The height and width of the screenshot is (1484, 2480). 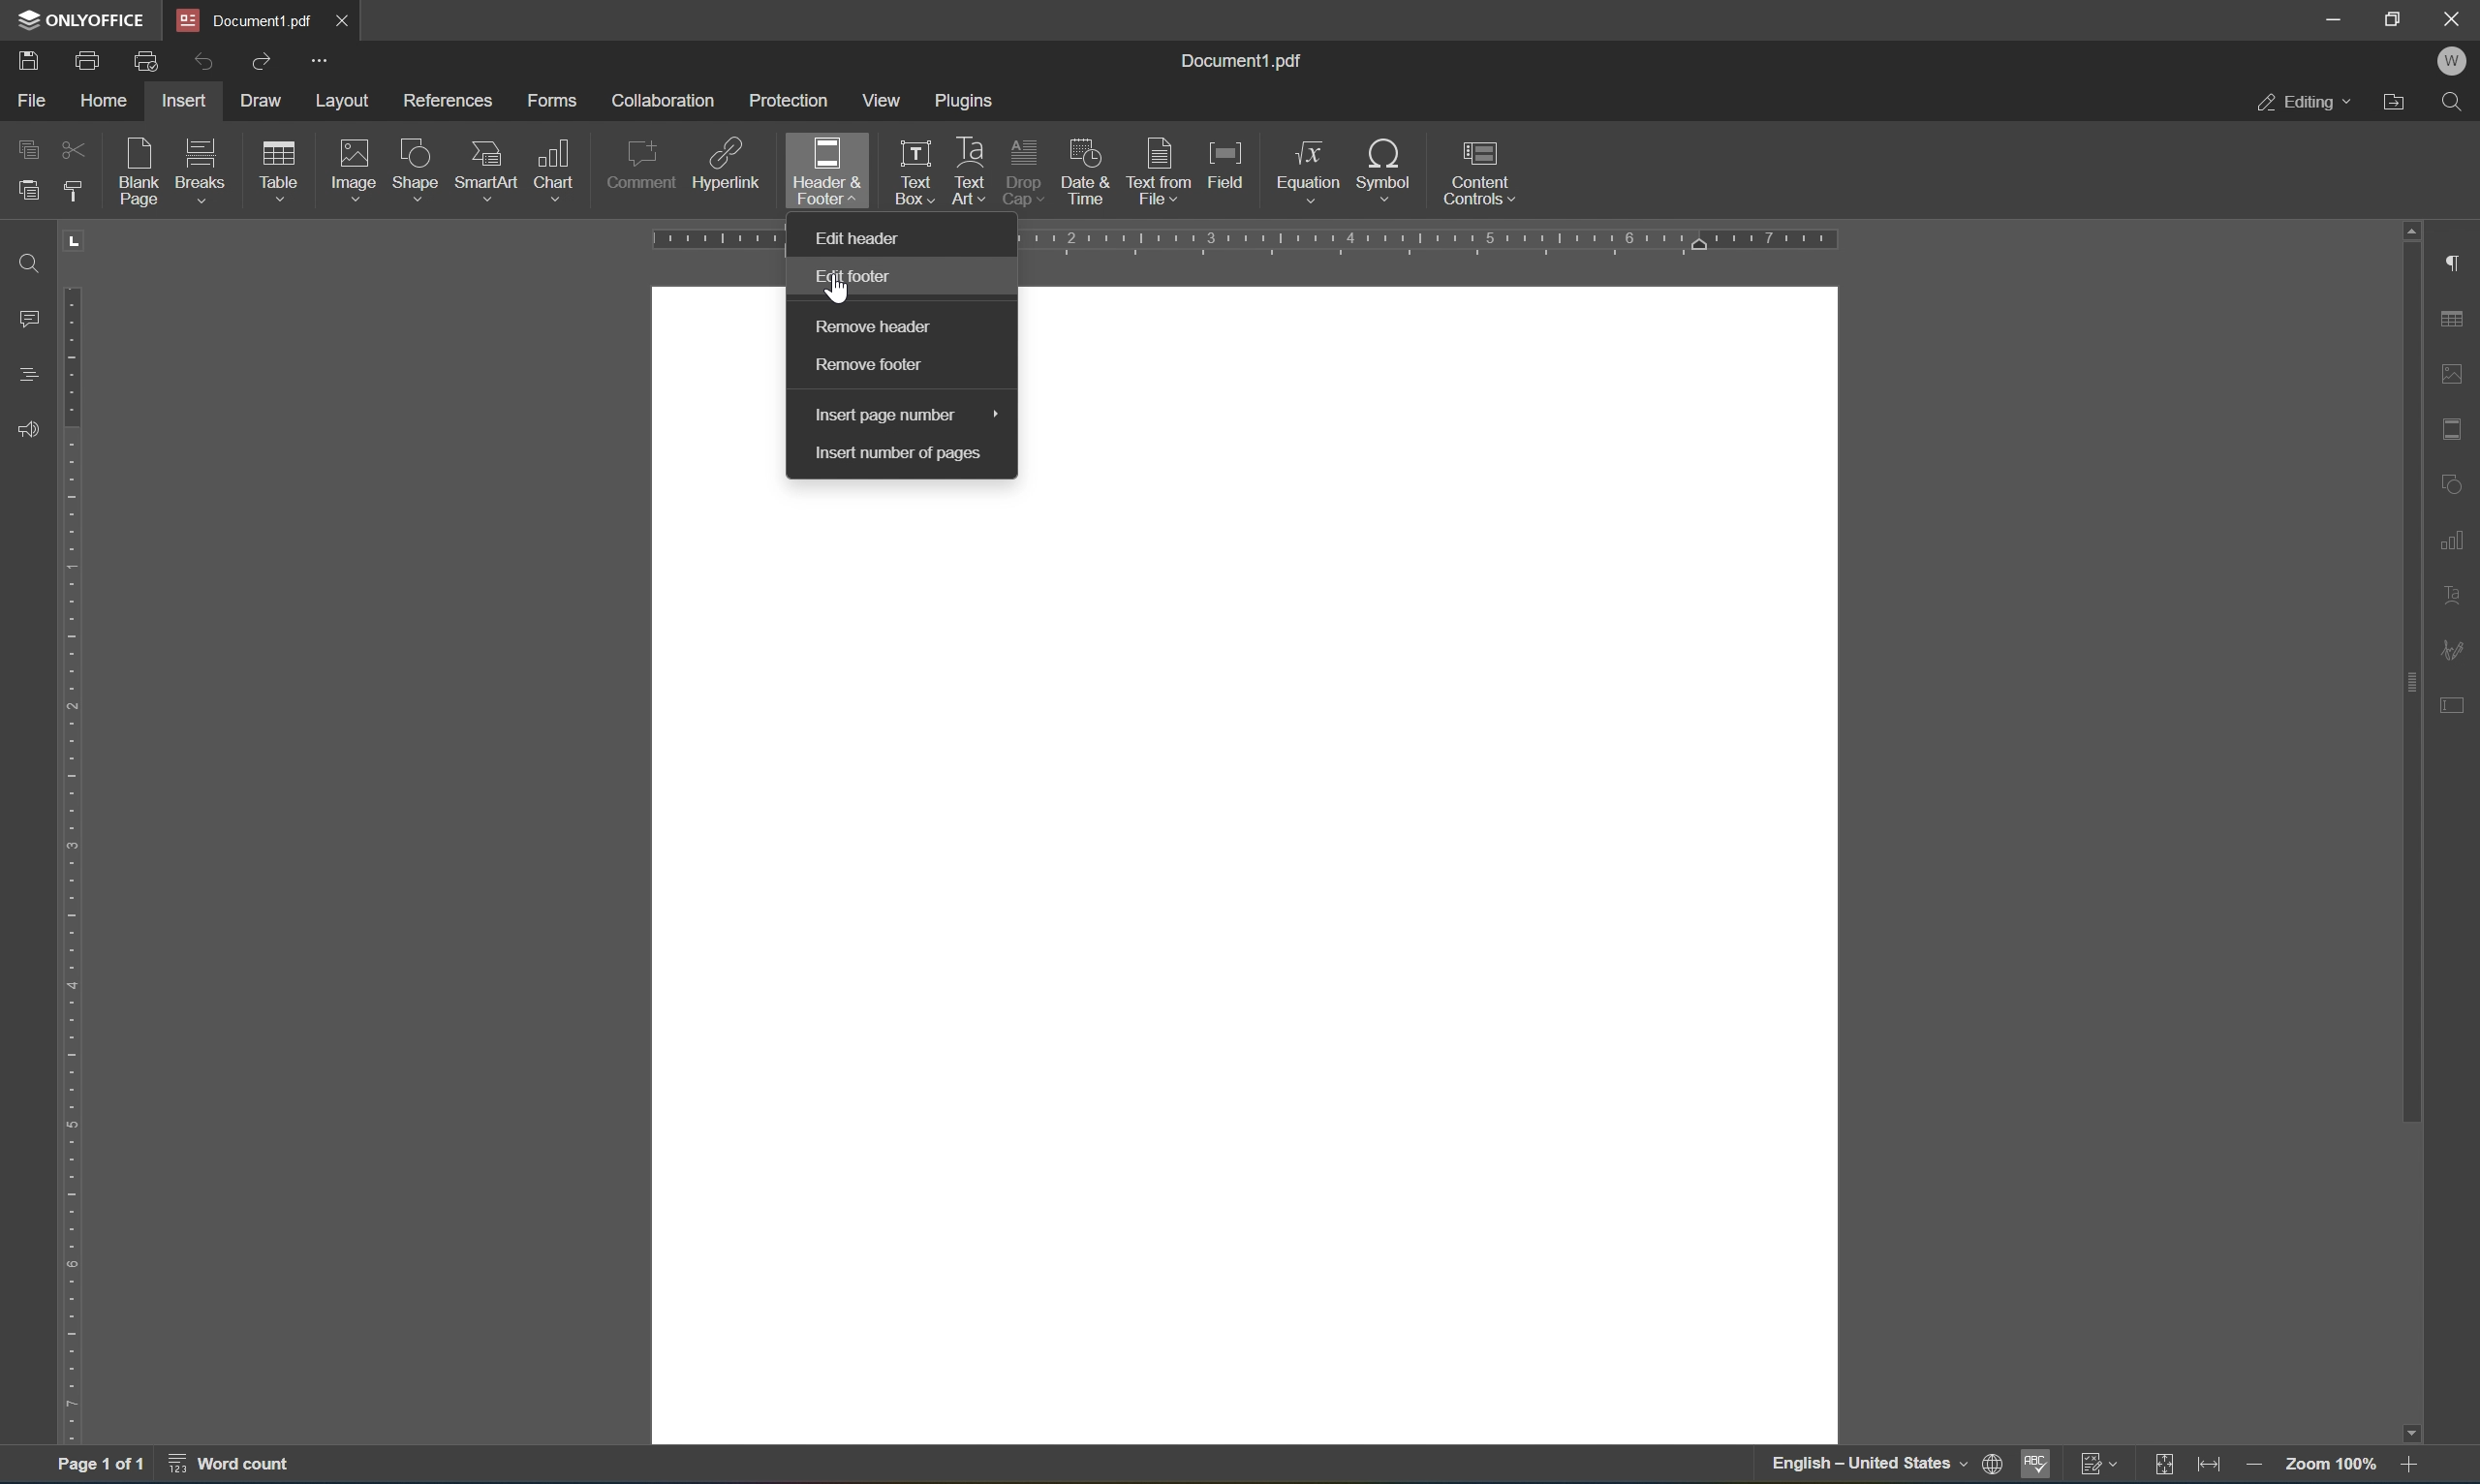 I want to click on document.pdf, so click(x=247, y=19).